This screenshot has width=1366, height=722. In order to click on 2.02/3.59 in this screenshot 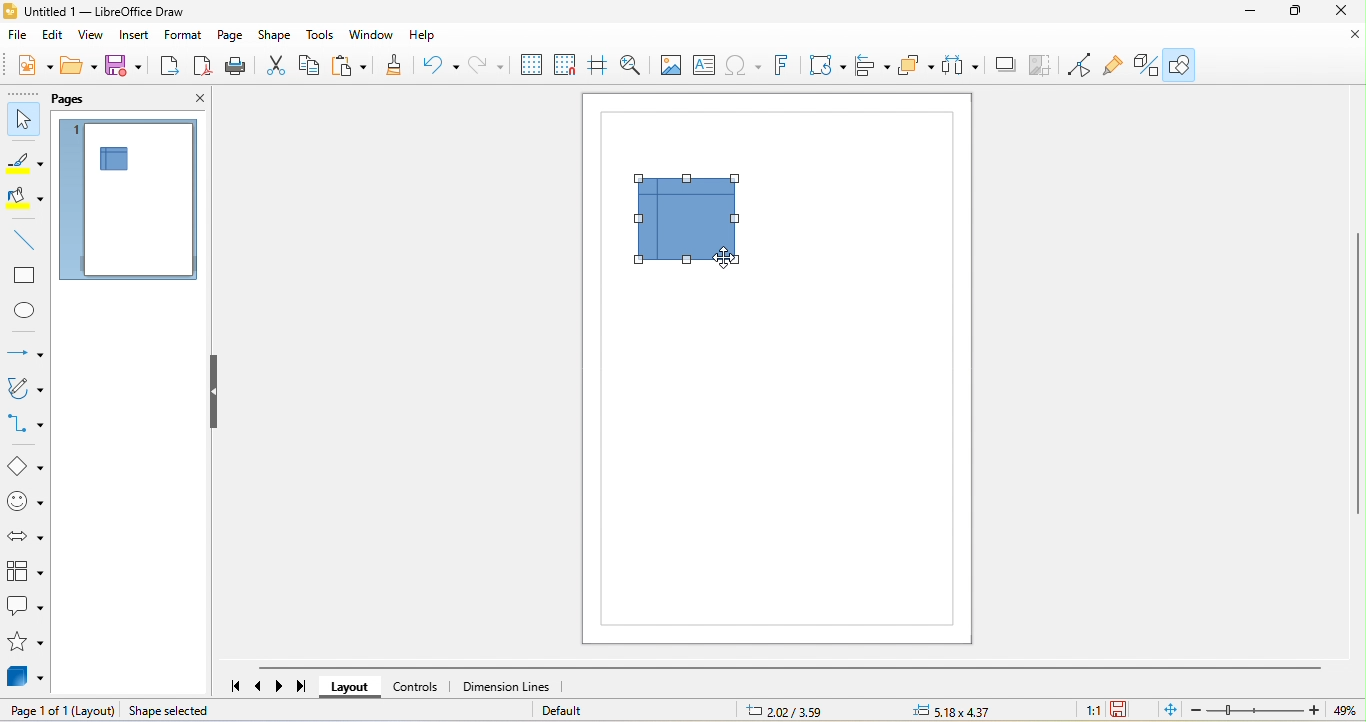, I will do `click(786, 710)`.